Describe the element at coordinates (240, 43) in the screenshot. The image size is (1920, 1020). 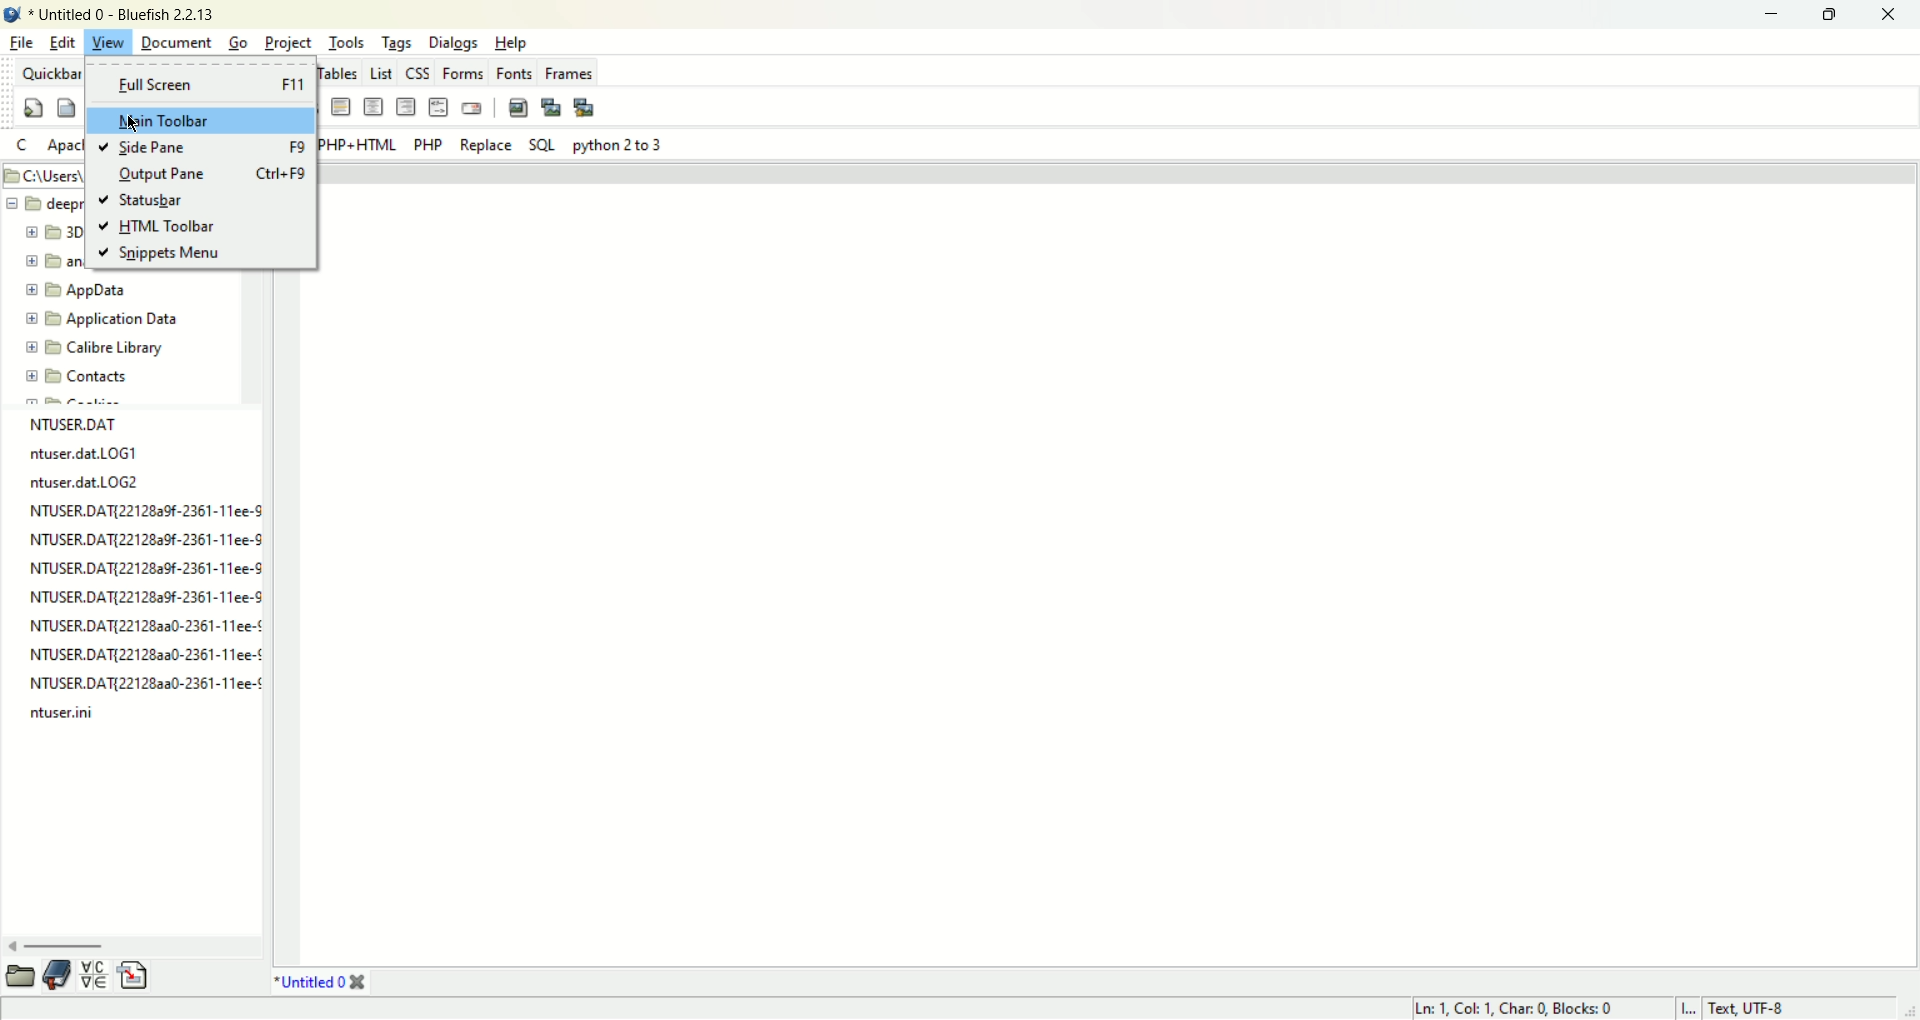
I see `go` at that location.